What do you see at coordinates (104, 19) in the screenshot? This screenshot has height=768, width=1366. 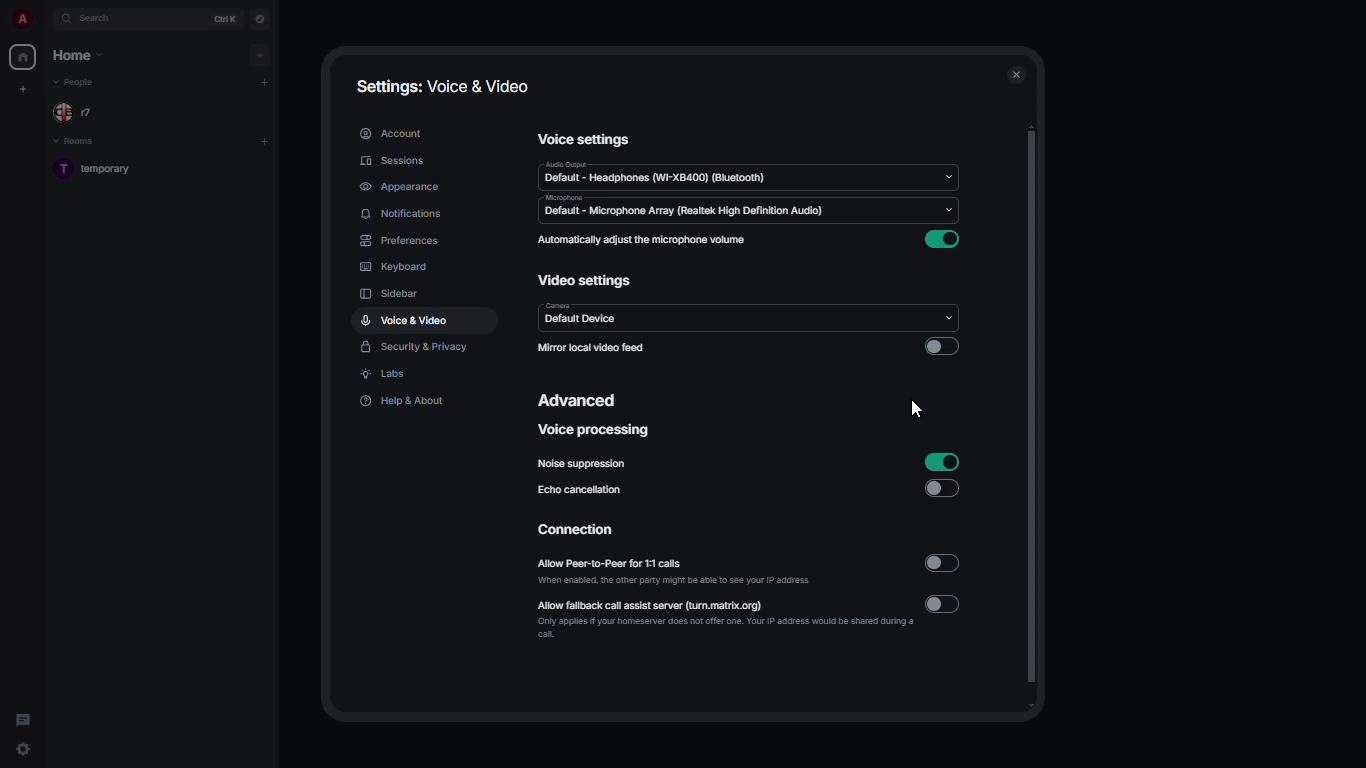 I see `search` at bounding box center [104, 19].